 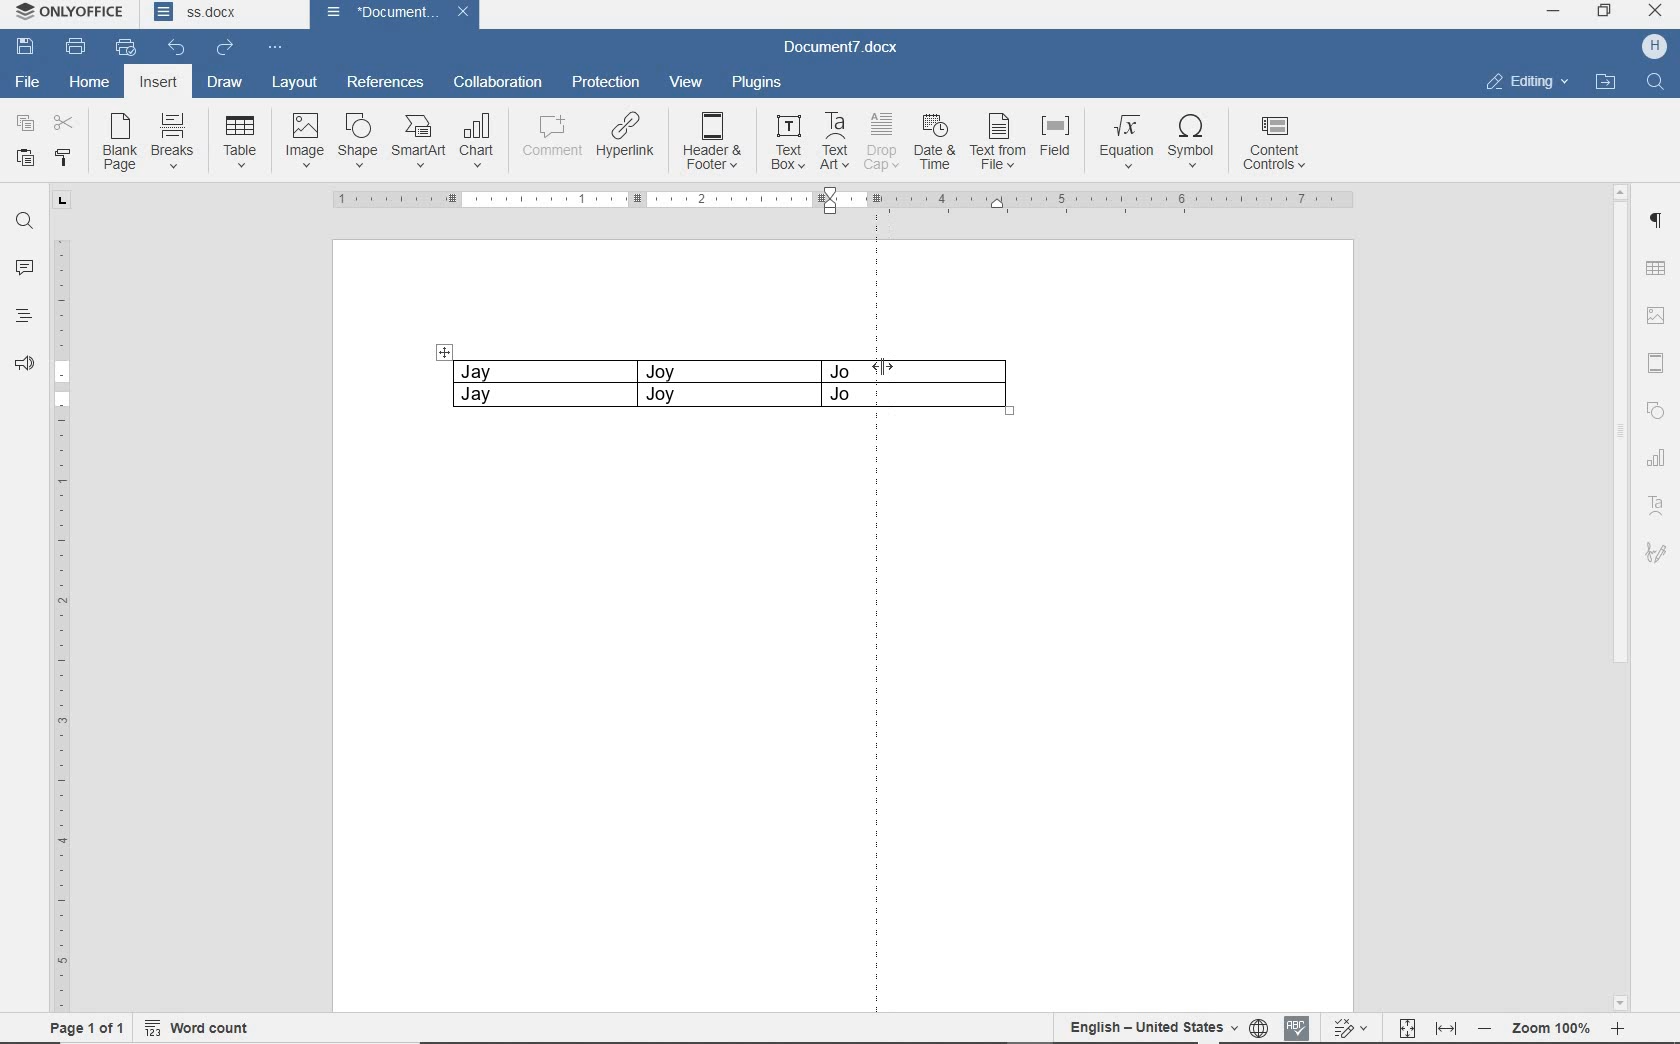 What do you see at coordinates (1299, 1025) in the screenshot?
I see `SPELL CHECKING` at bounding box center [1299, 1025].